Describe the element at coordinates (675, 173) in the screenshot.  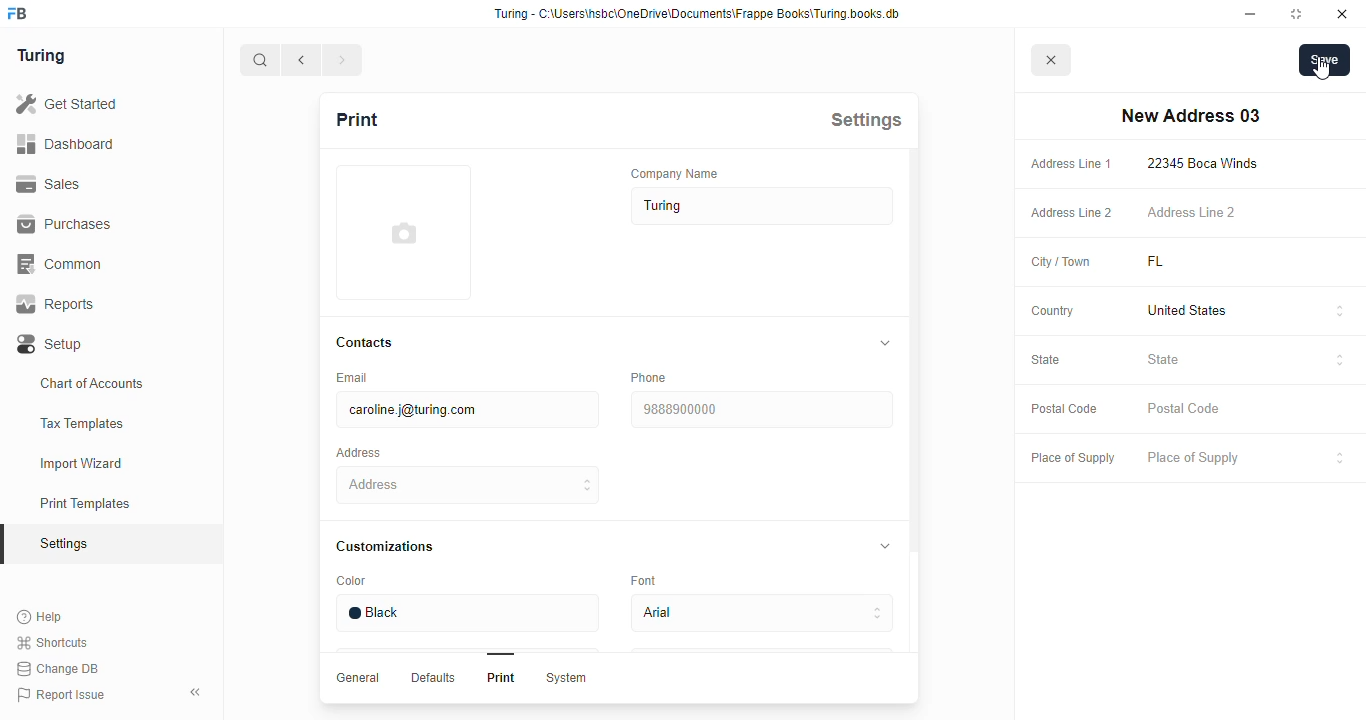
I see `company name` at that location.